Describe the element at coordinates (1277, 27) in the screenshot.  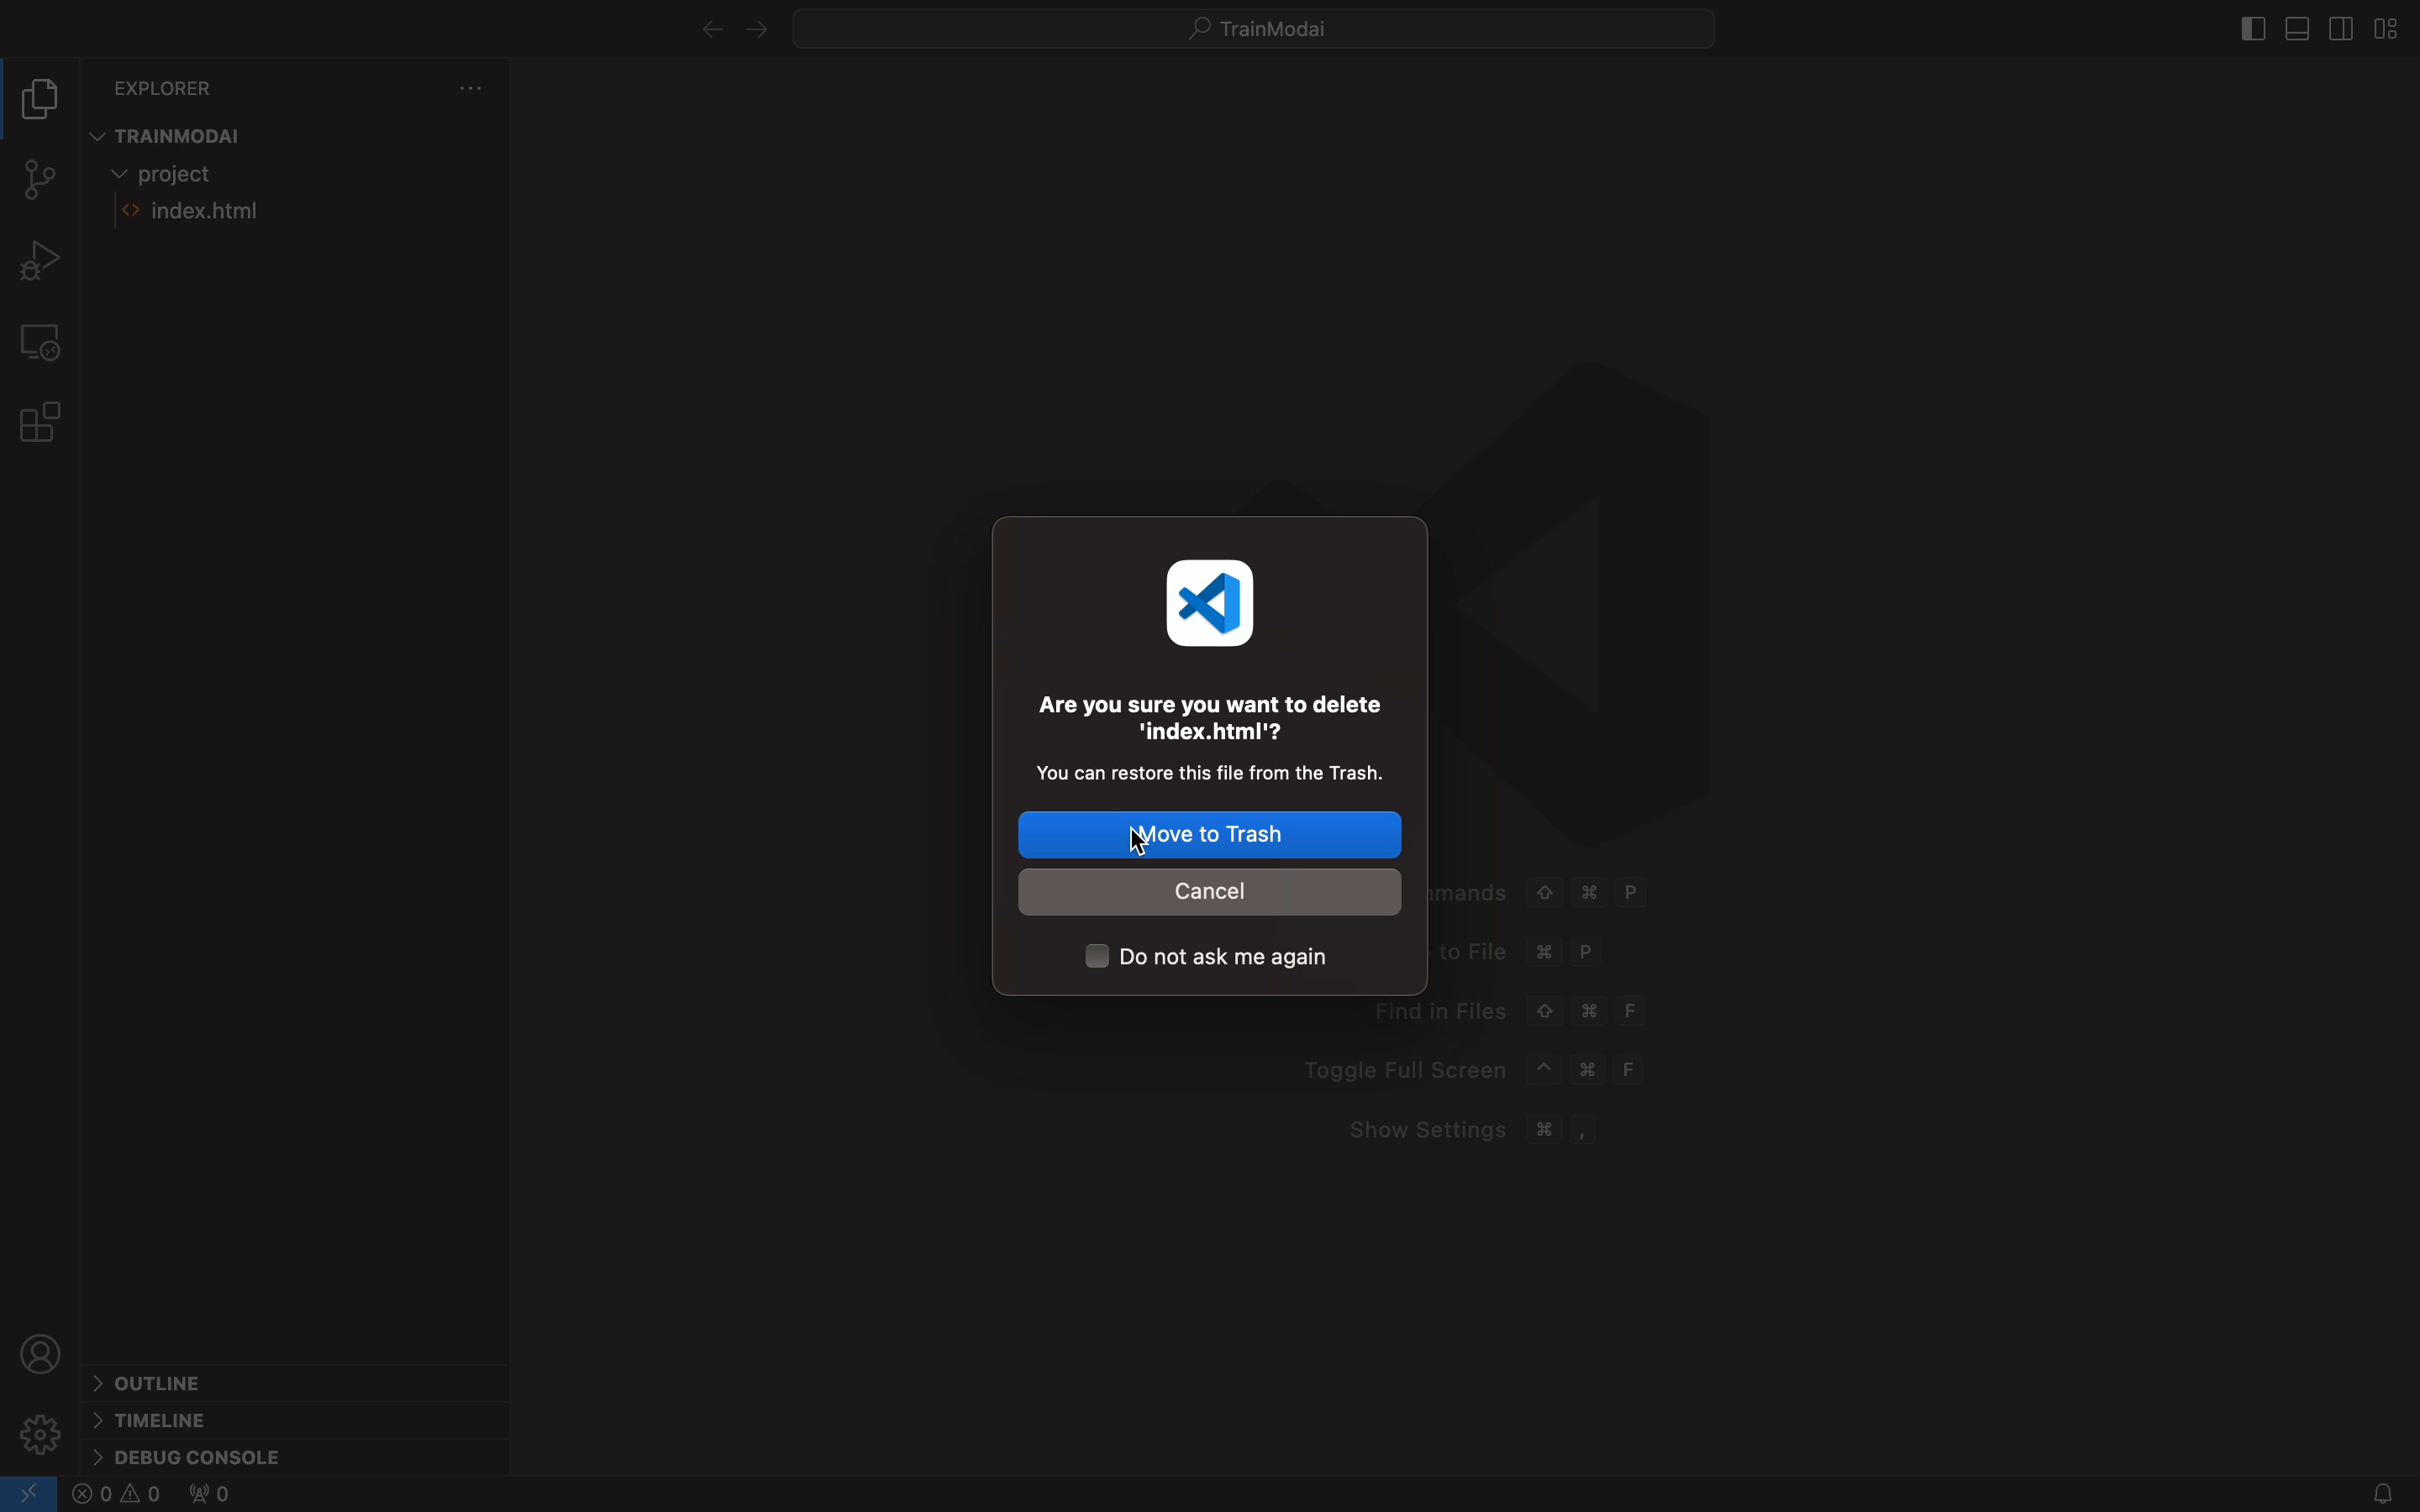
I see `quick toolbar` at that location.